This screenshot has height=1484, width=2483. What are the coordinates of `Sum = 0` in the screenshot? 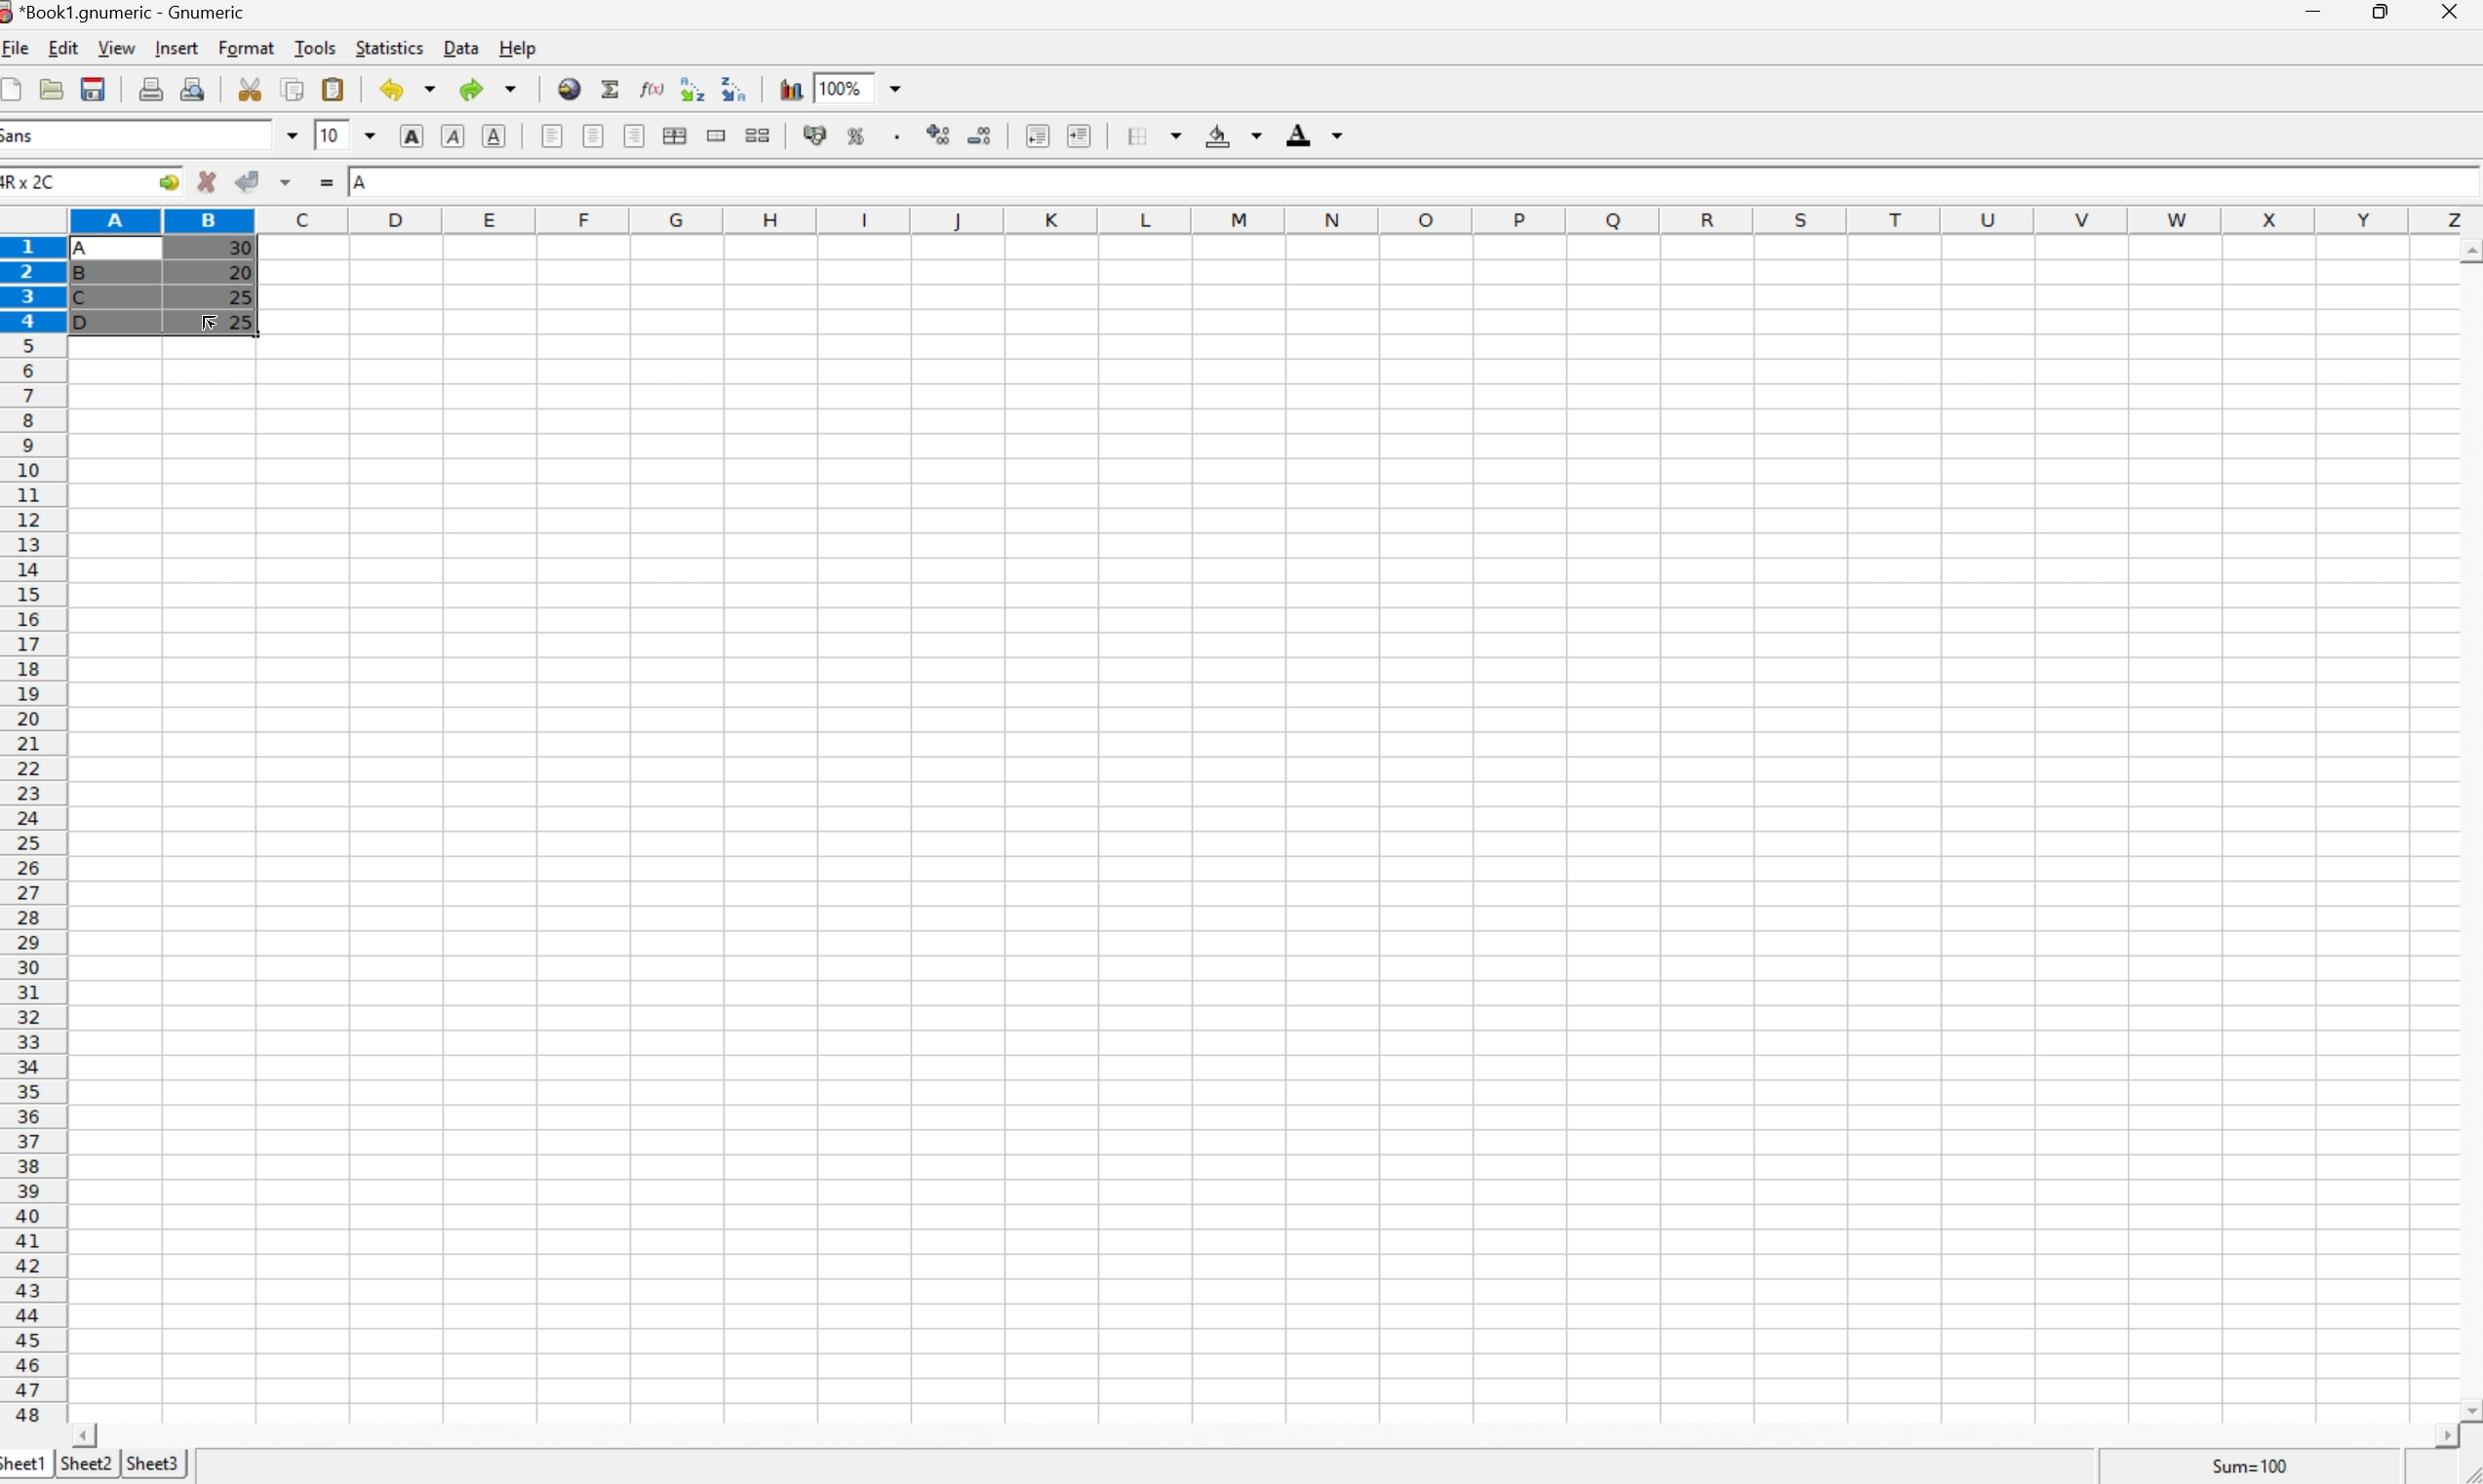 It's located at (2246, 1466).